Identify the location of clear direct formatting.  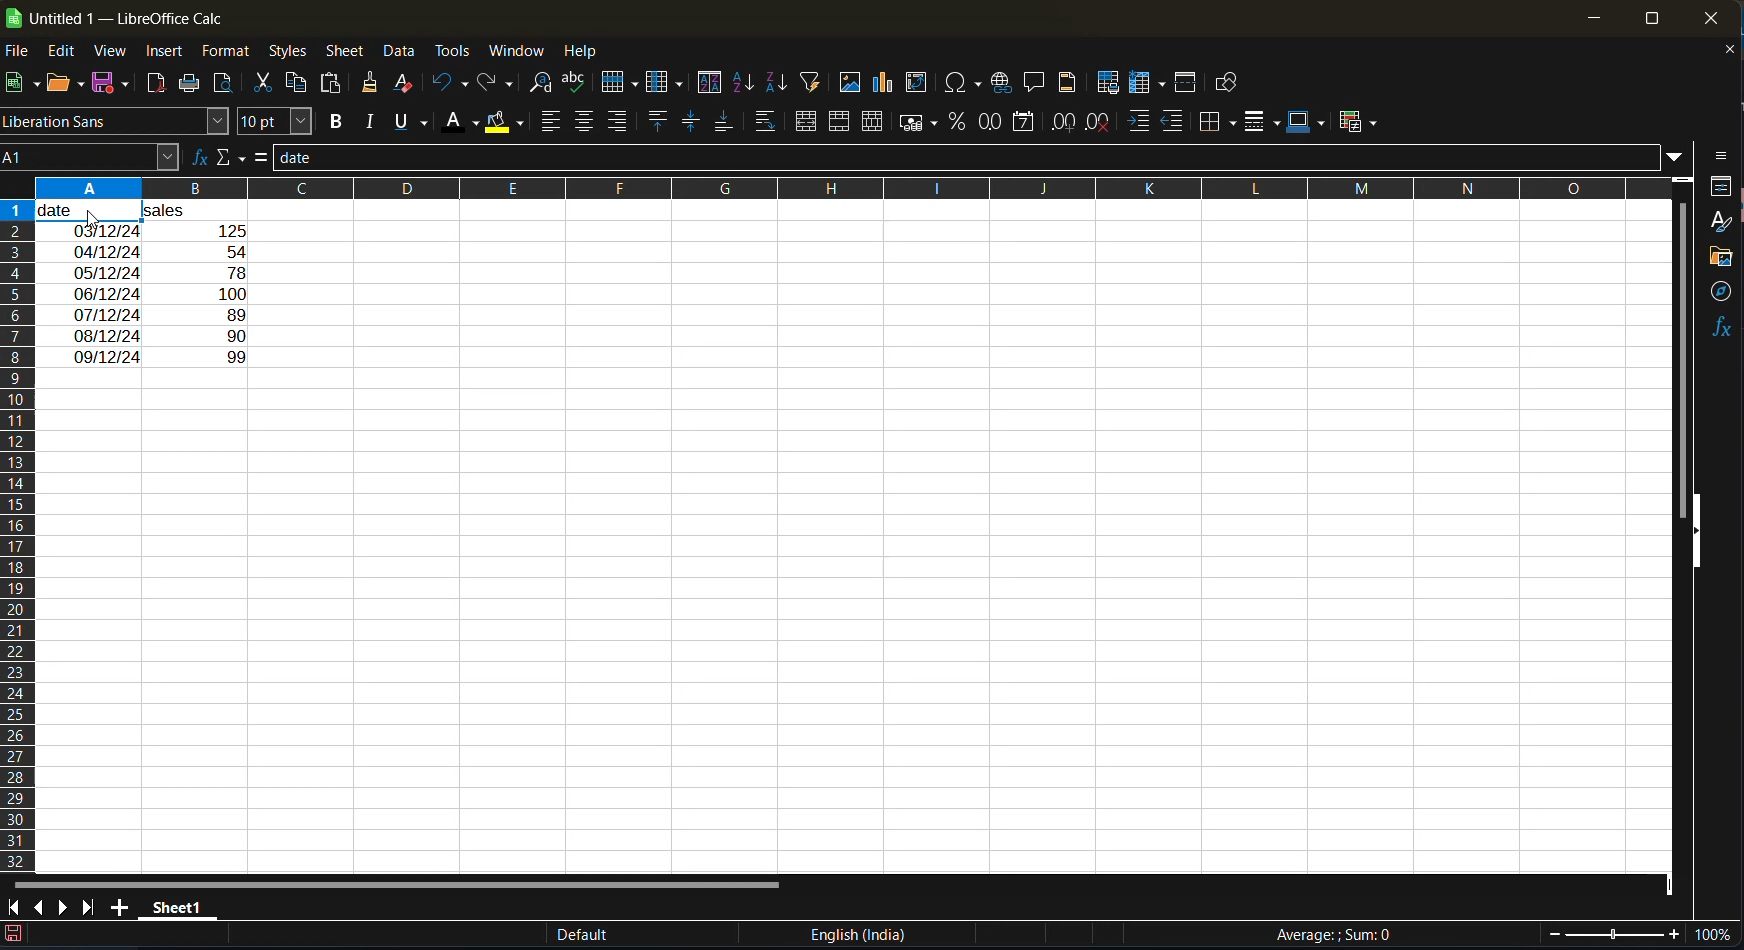
(408, 83).